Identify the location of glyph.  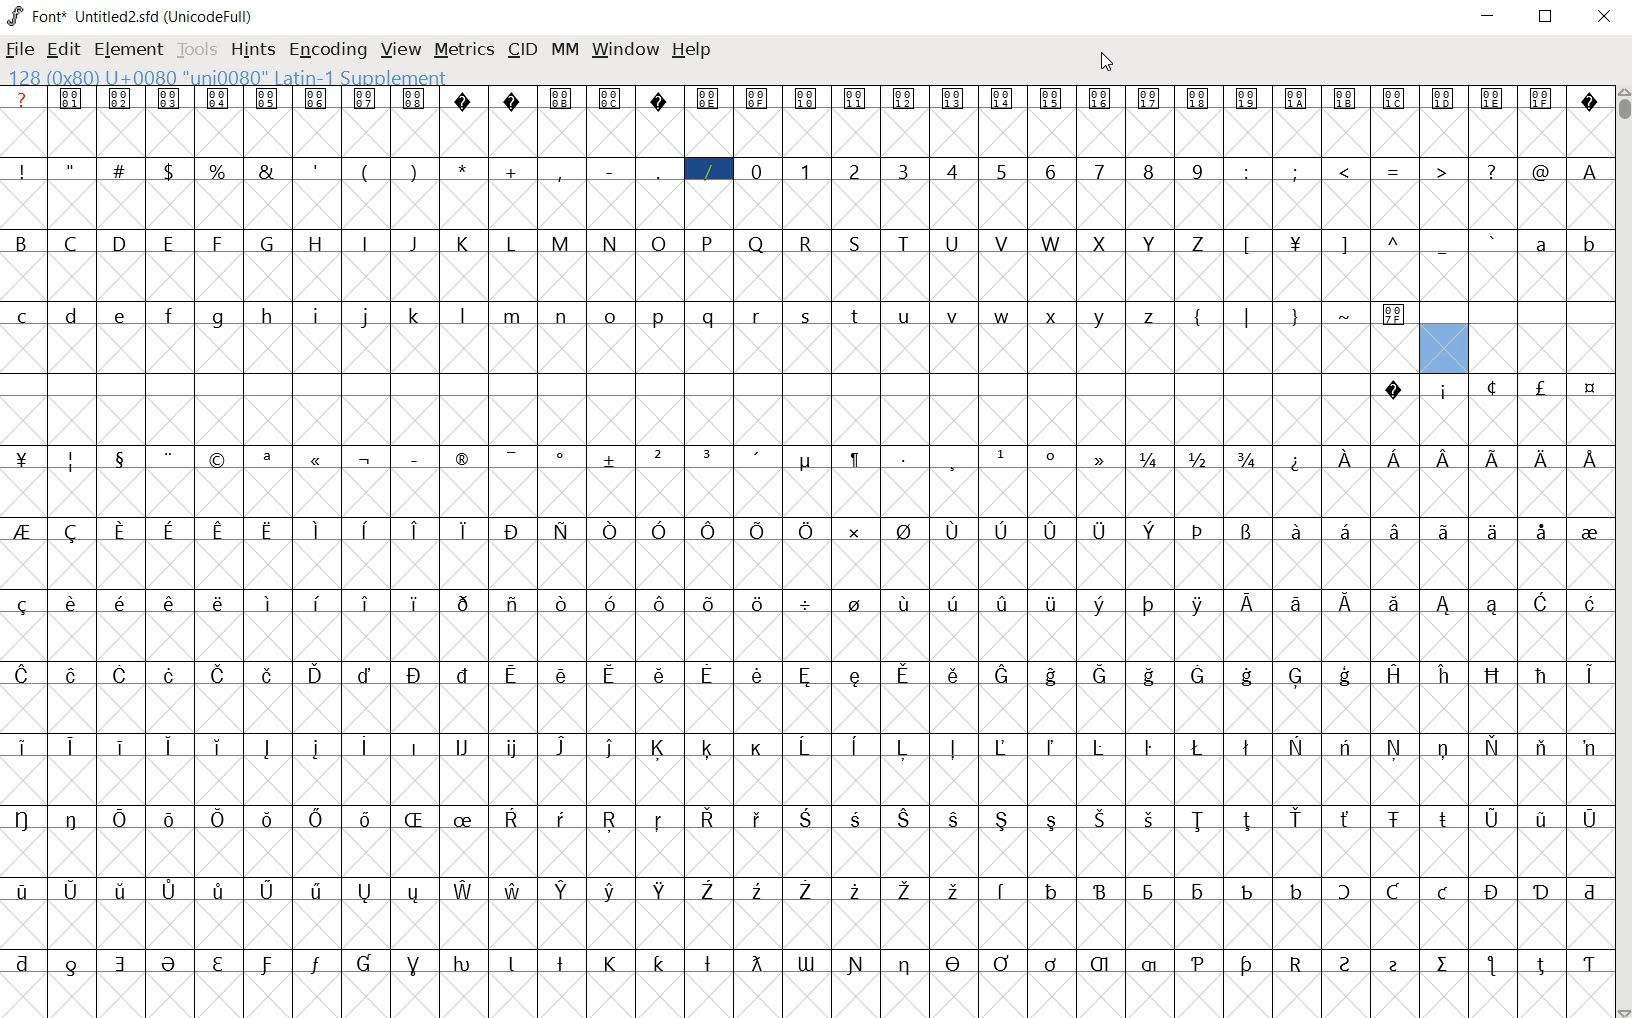
(71, 603).